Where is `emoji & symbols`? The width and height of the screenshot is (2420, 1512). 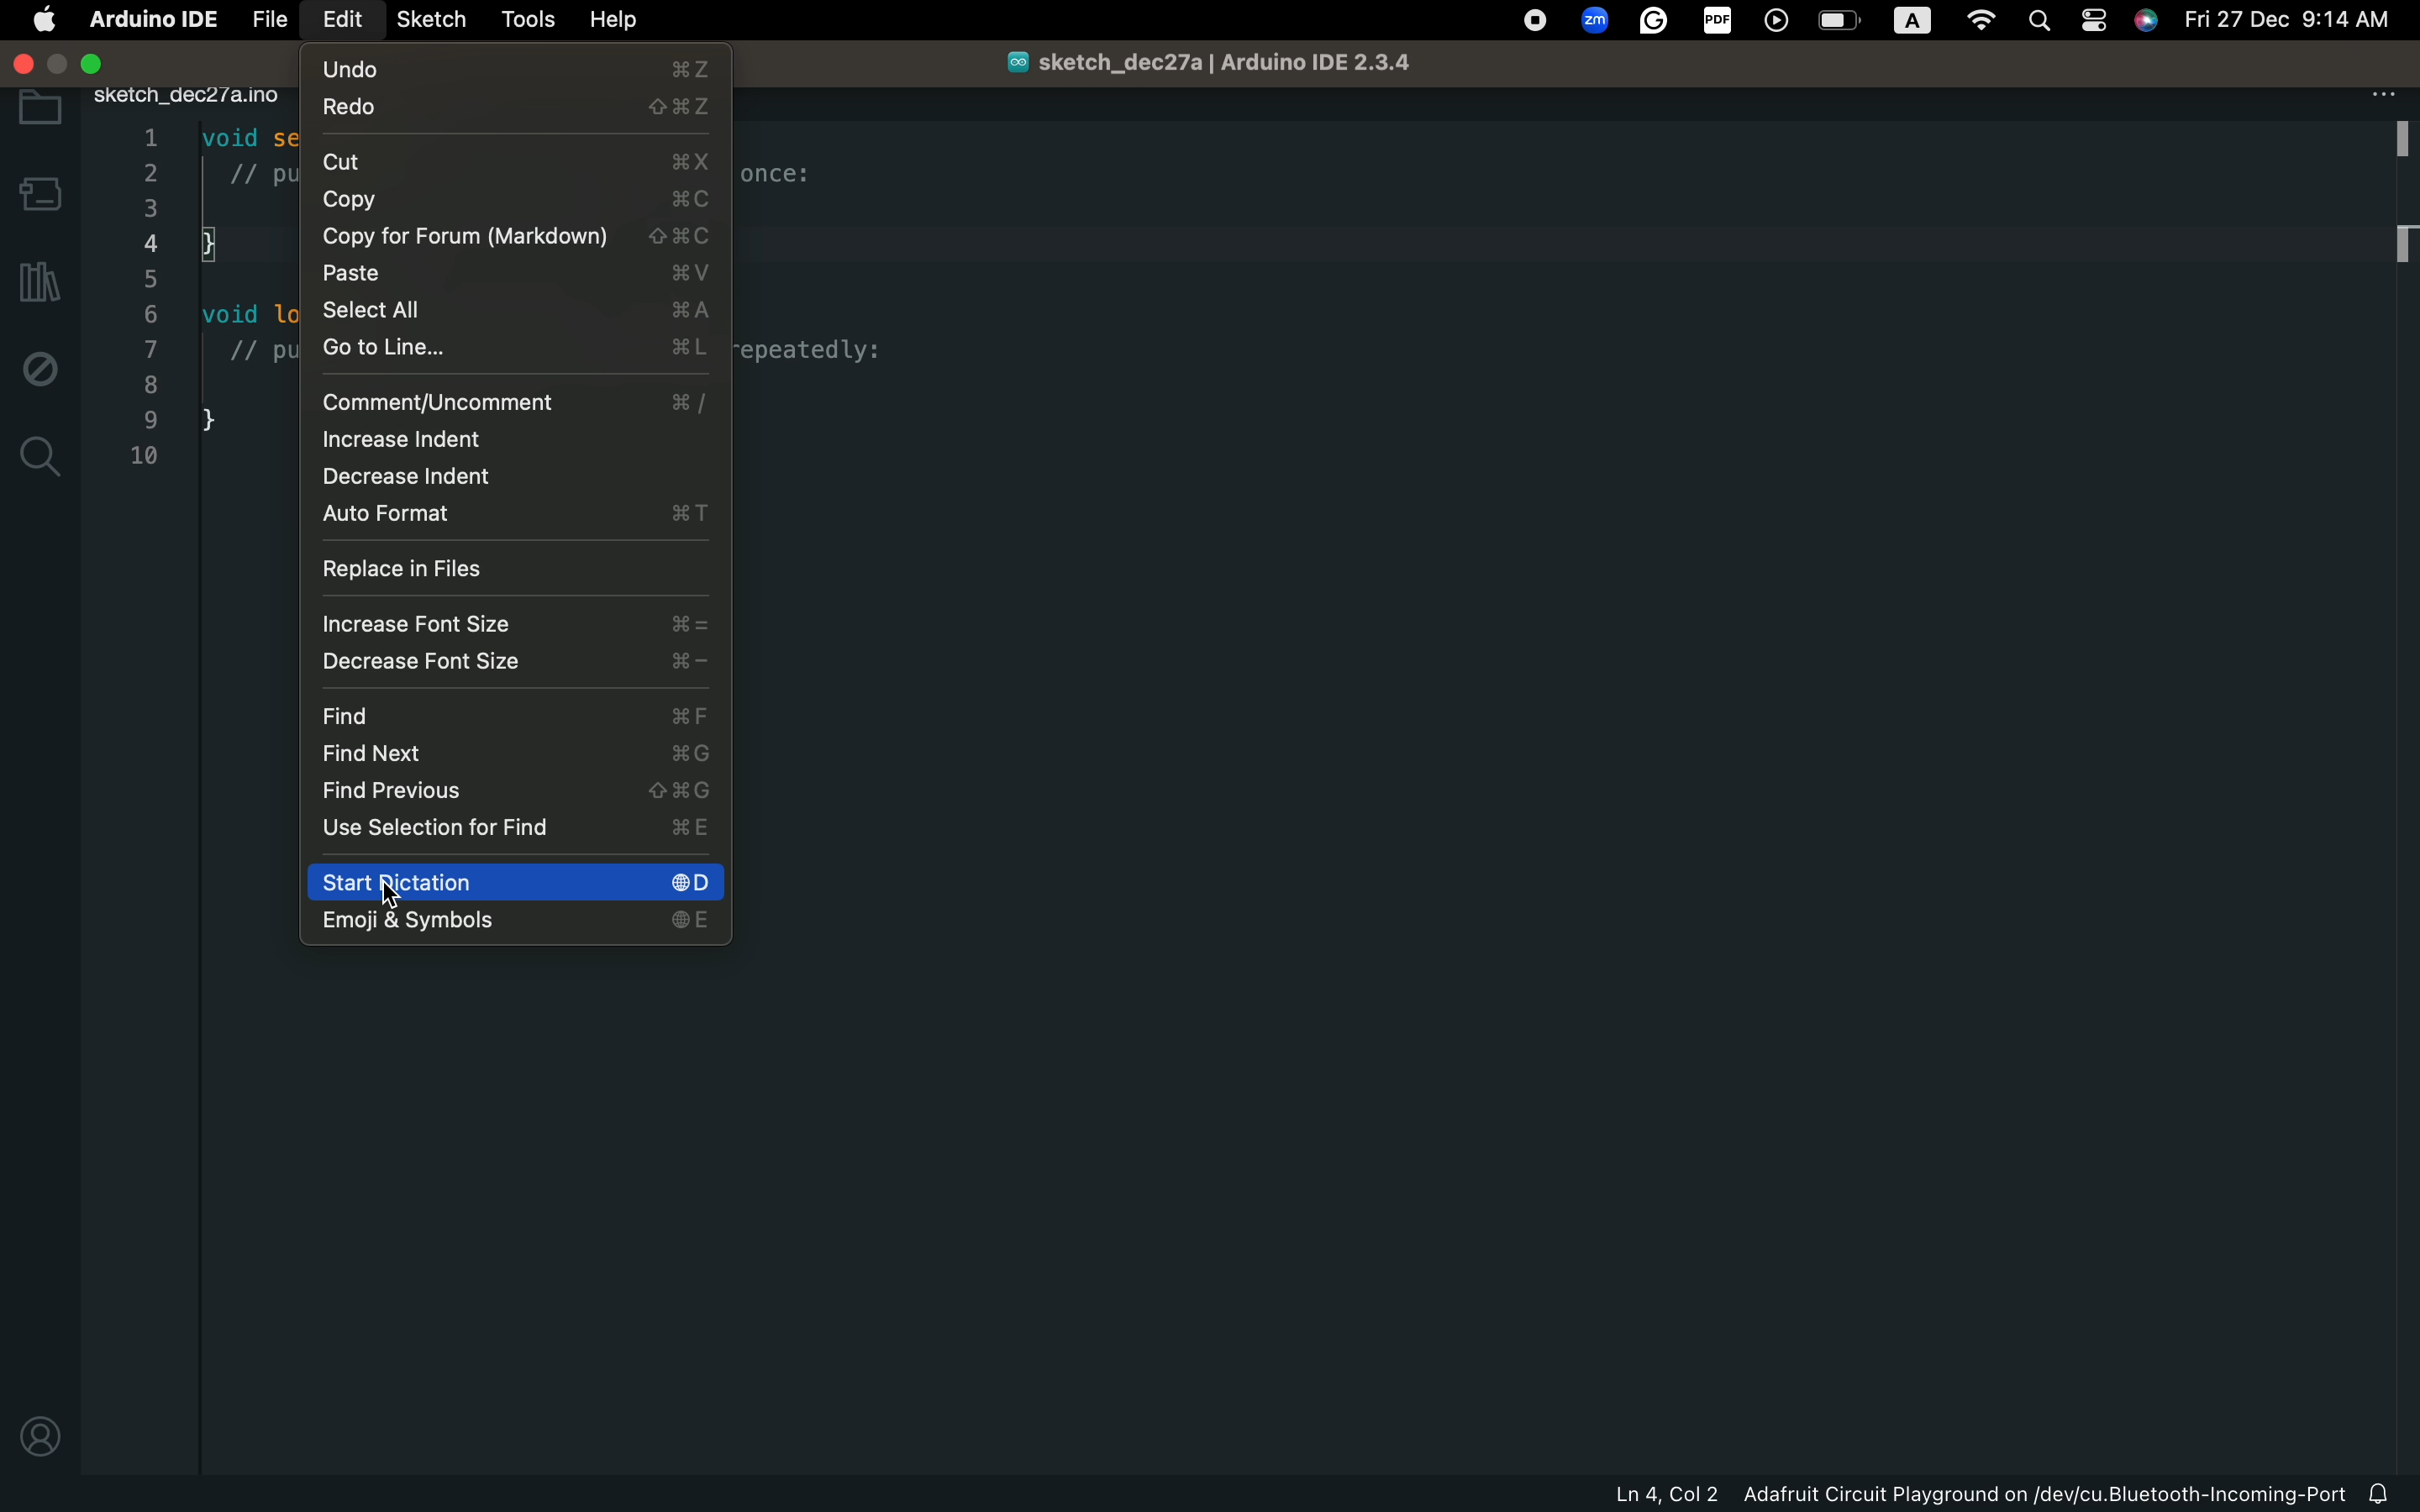
emoji & symbols is located at coordinates (513, 923).